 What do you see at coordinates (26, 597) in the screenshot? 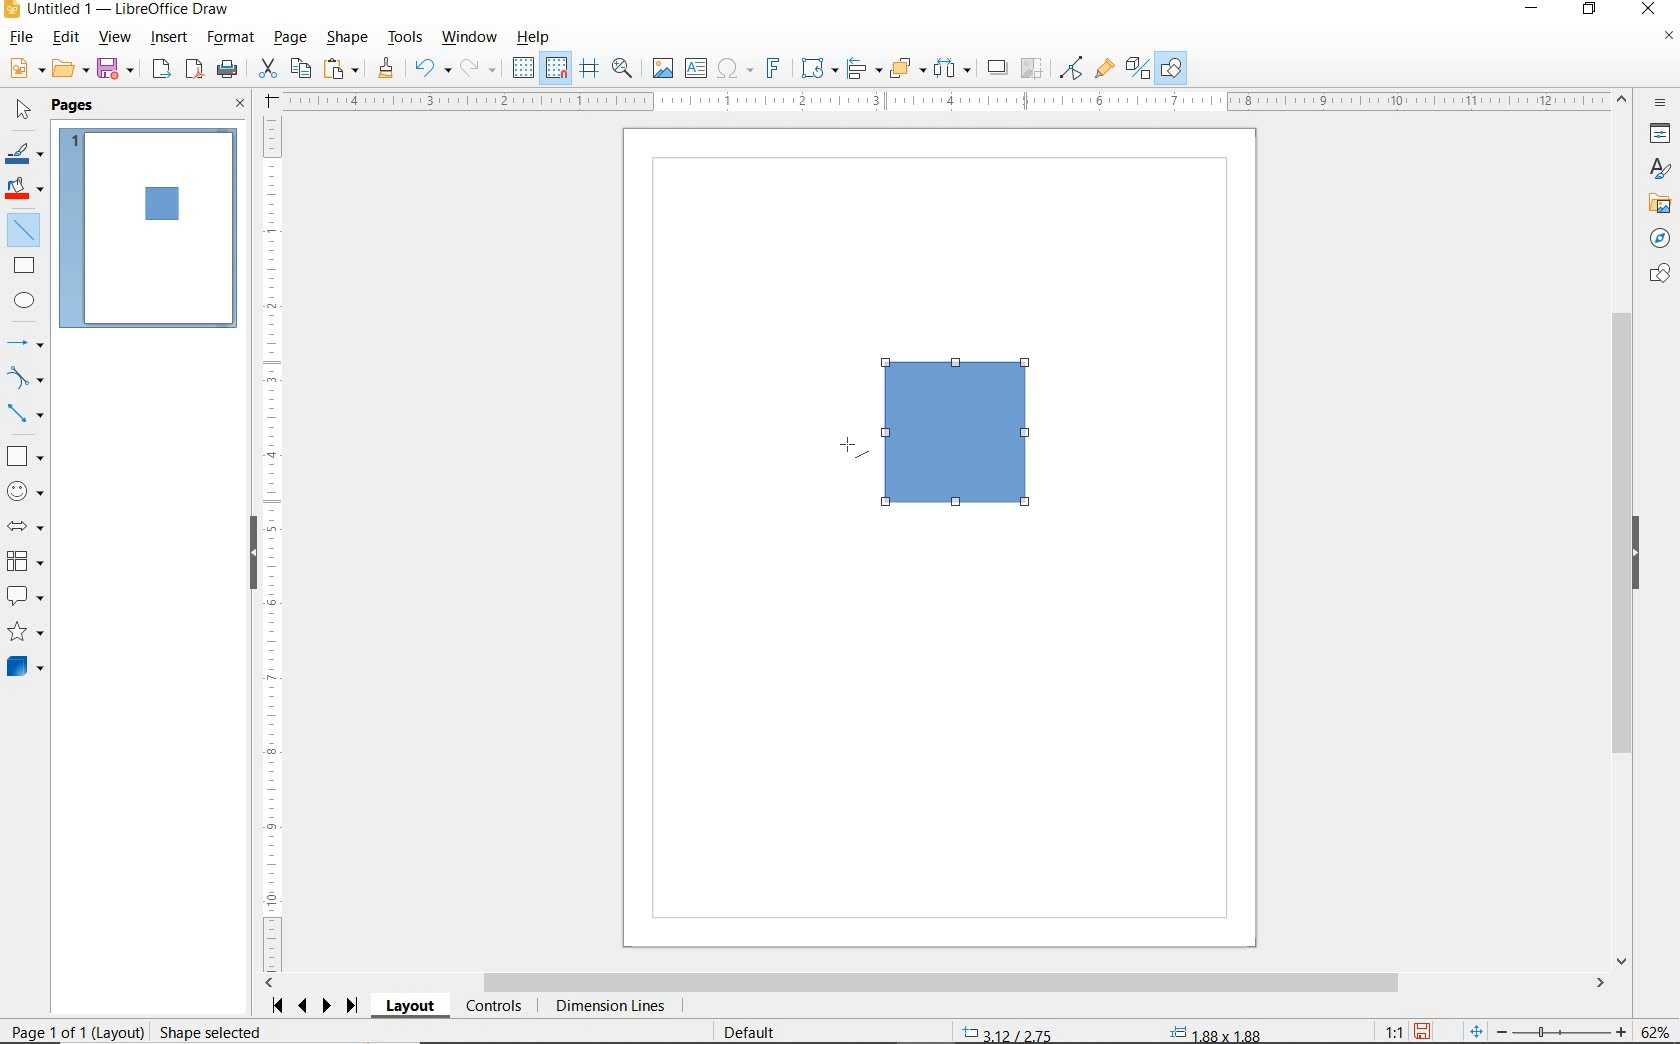
I see `CALLOUT SHAPES` at bounding box center [26, 597].